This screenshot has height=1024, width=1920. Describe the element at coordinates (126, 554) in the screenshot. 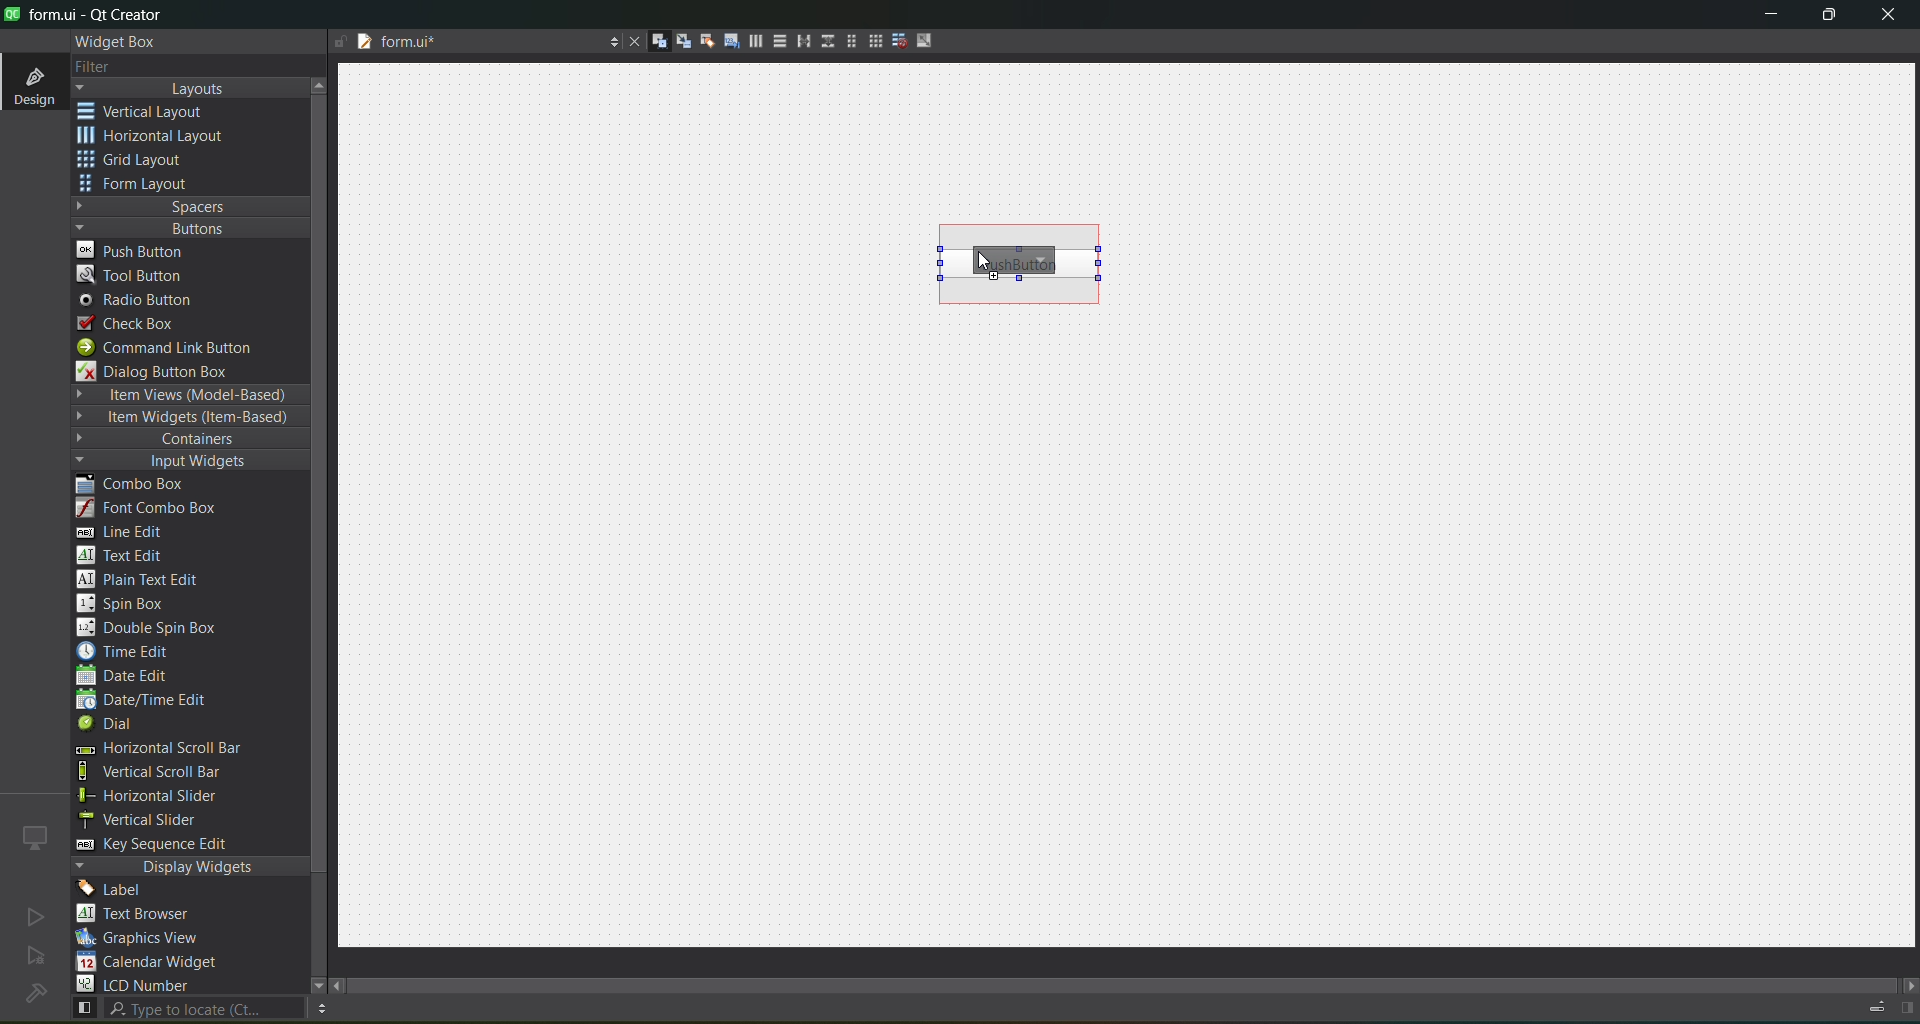

I see `text edit` at that location.